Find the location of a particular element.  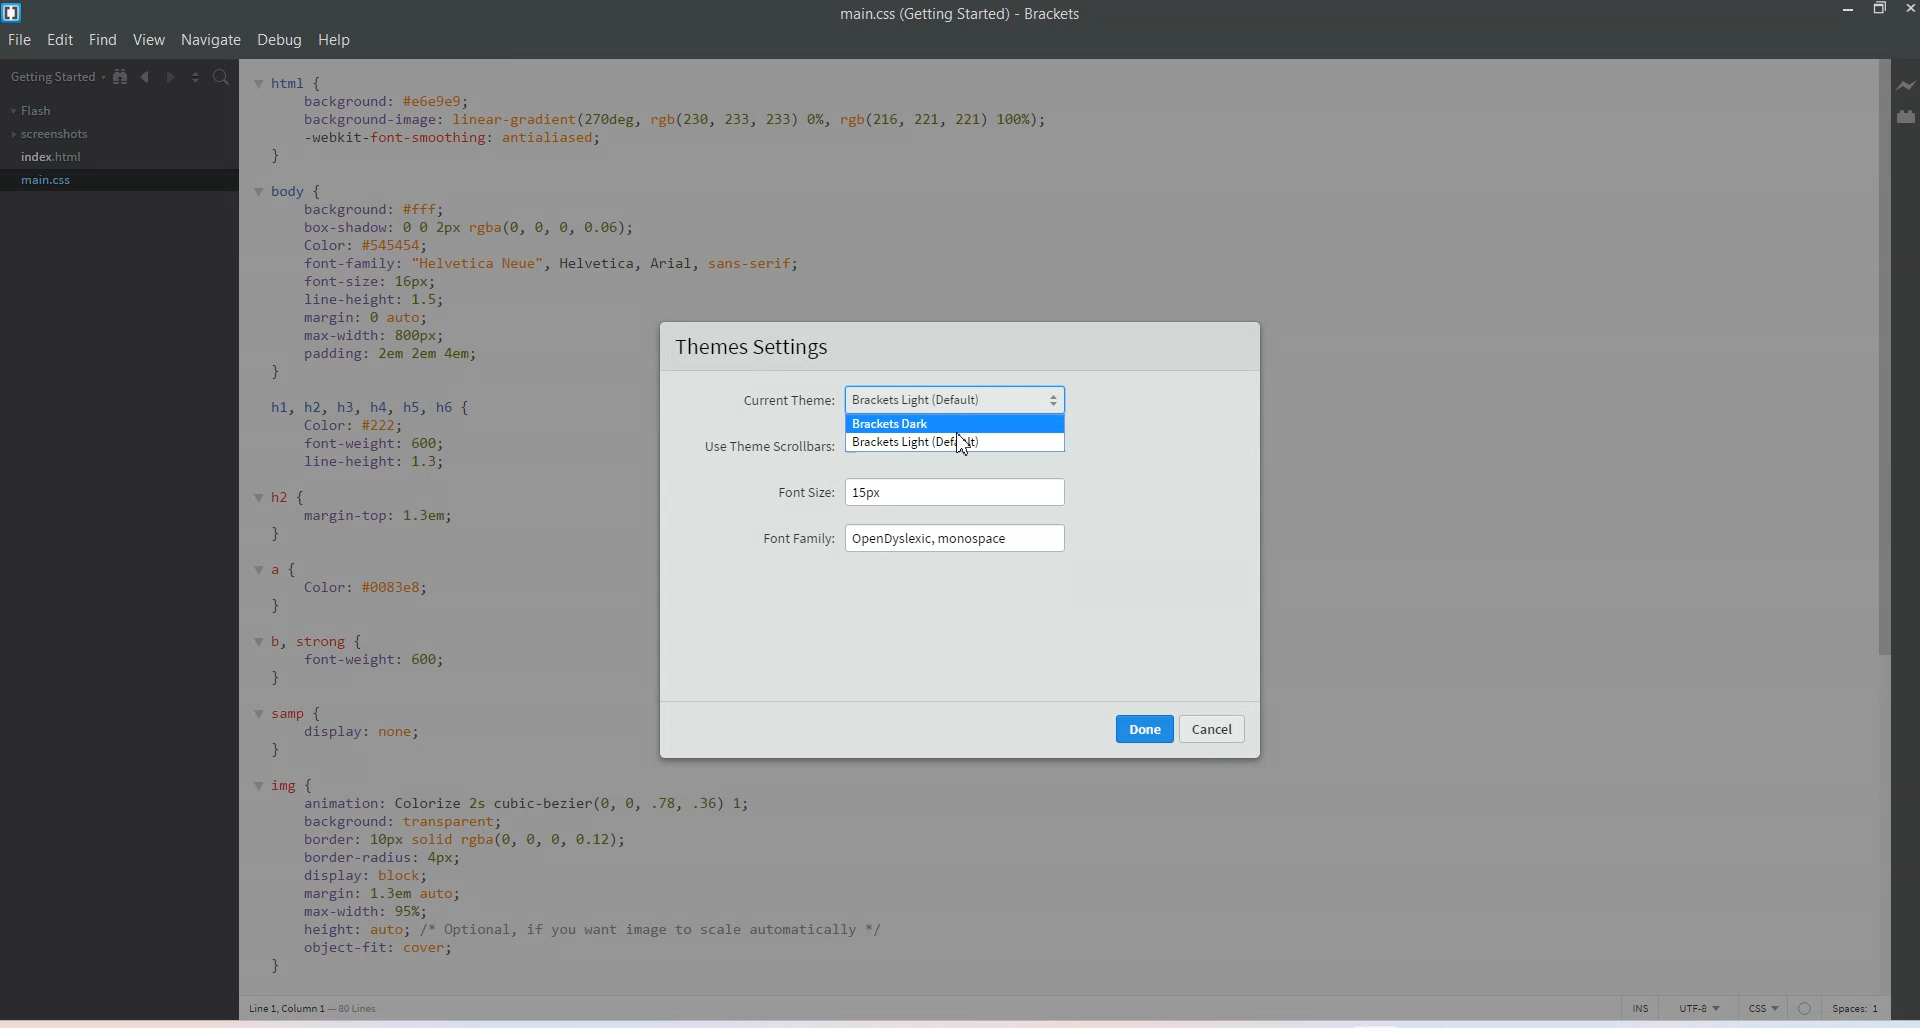

Find is located at coordinates (103, 39).